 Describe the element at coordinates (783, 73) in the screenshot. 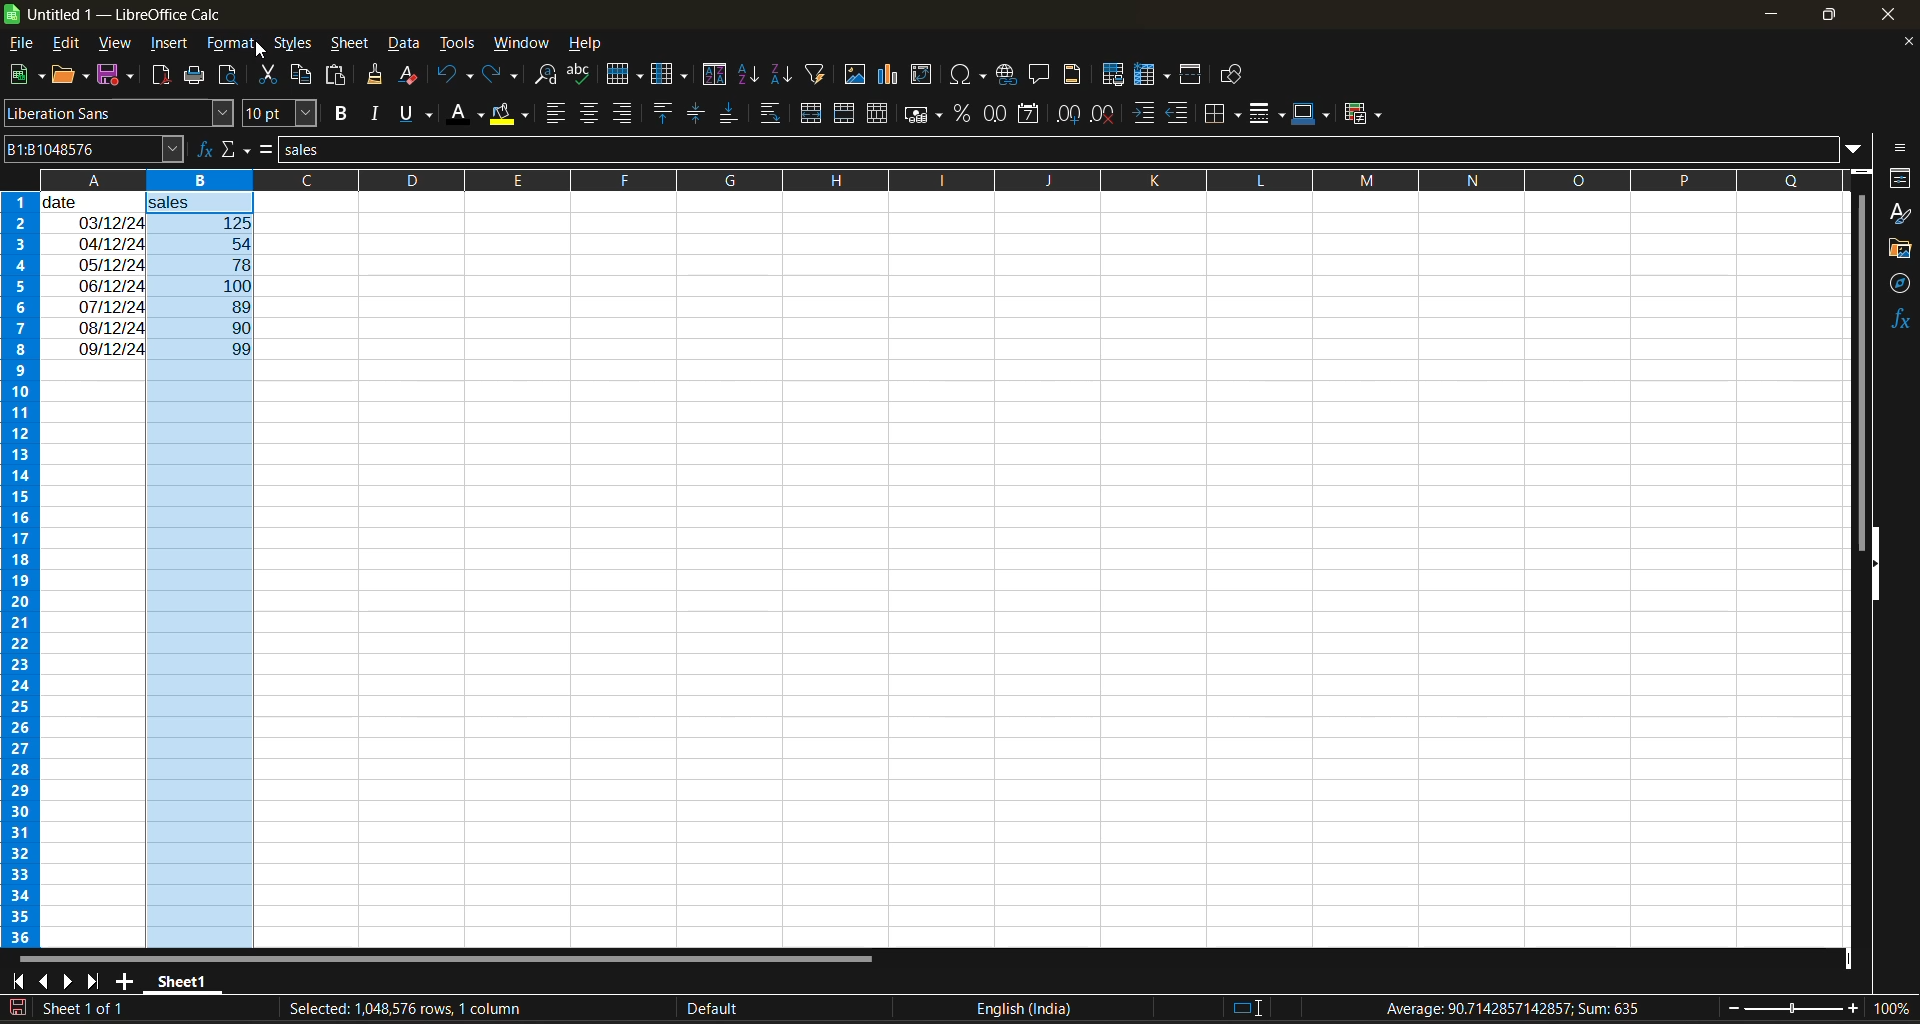

I see `sort descending` at that location.